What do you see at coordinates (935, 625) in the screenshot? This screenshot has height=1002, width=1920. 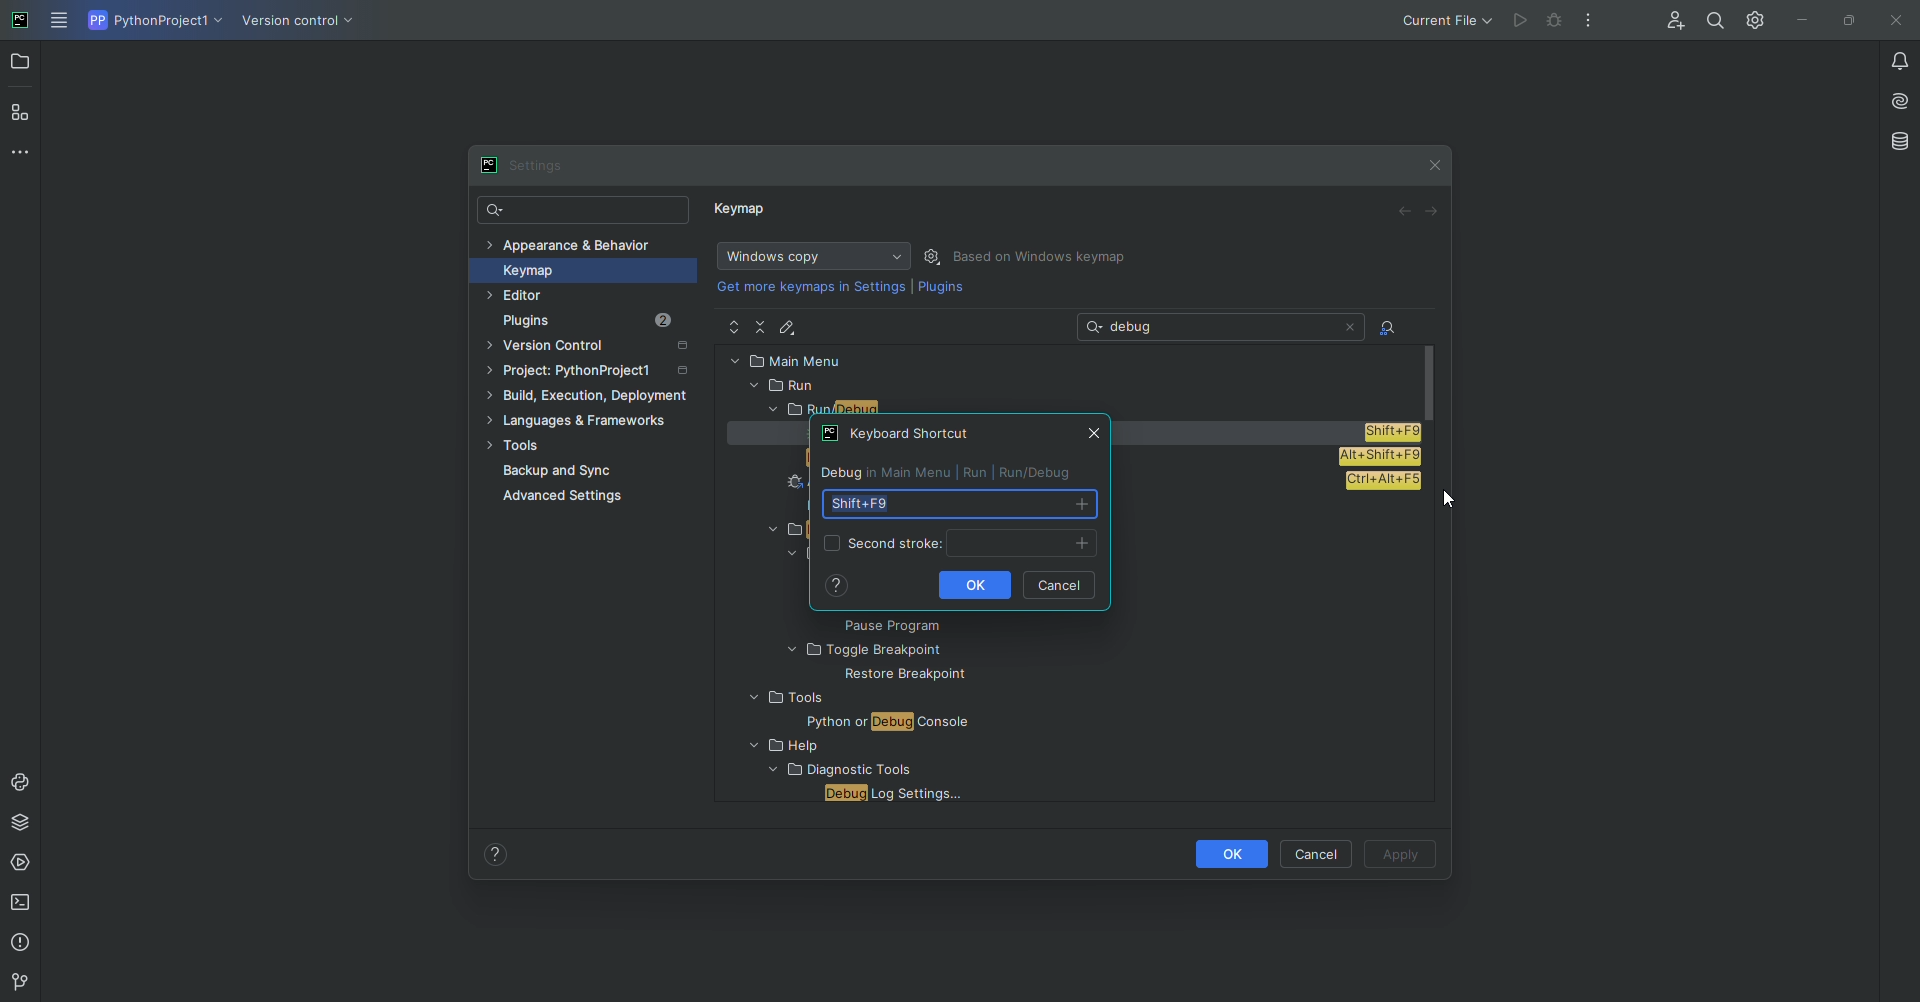 I see `FILE NAME` at bounding box center [935, 625].